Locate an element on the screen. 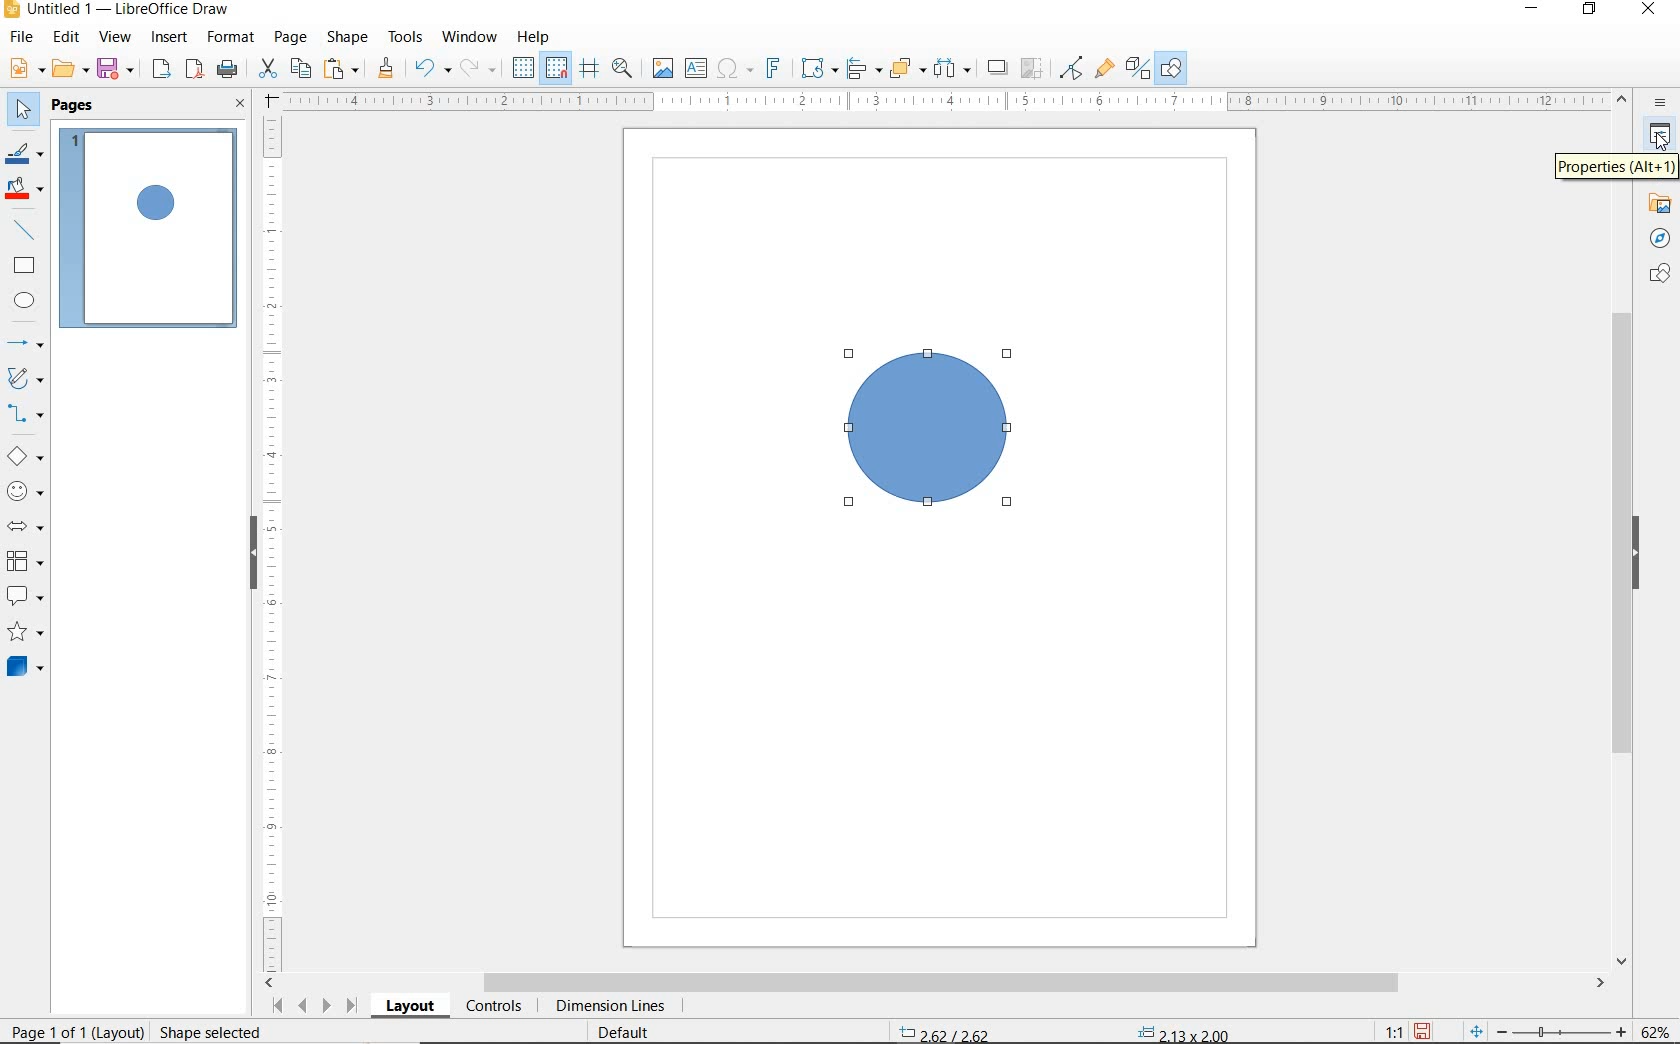 This screenshot has height=1044, width=1680. CROP IMAGE is located at coordinates (1033, 67).